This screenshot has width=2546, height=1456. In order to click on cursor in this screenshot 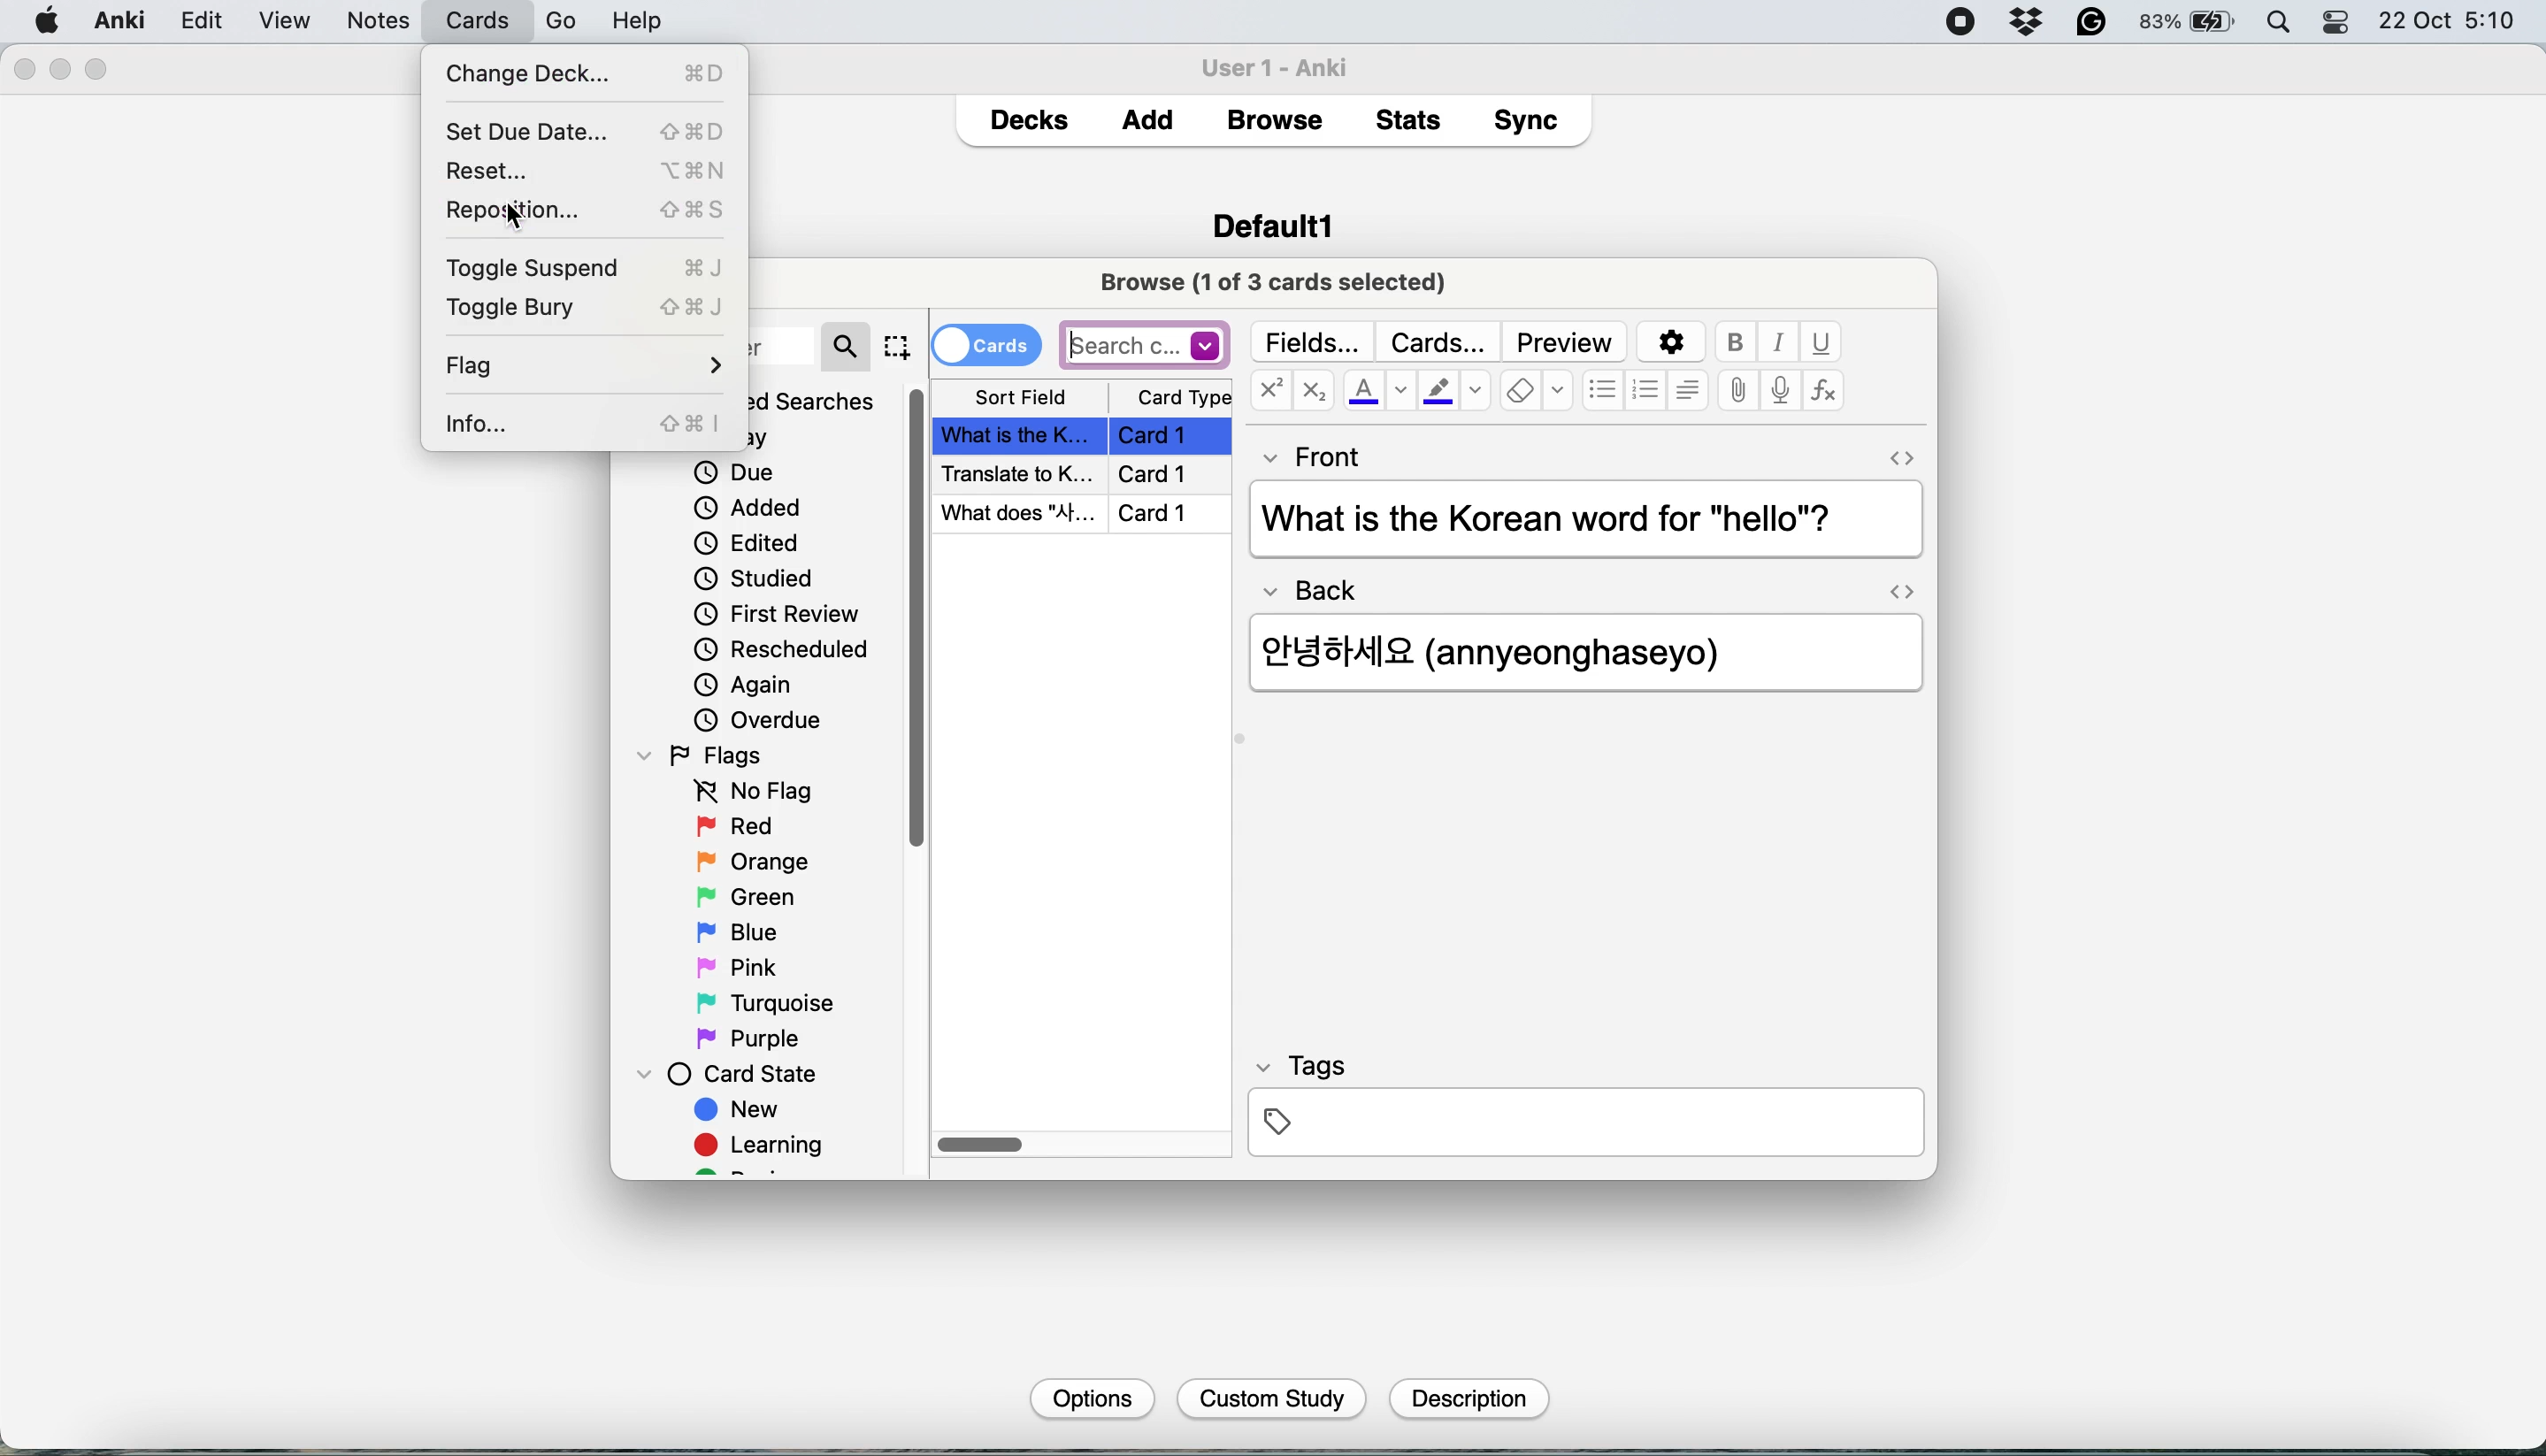, I will do `click(521, 216)`.